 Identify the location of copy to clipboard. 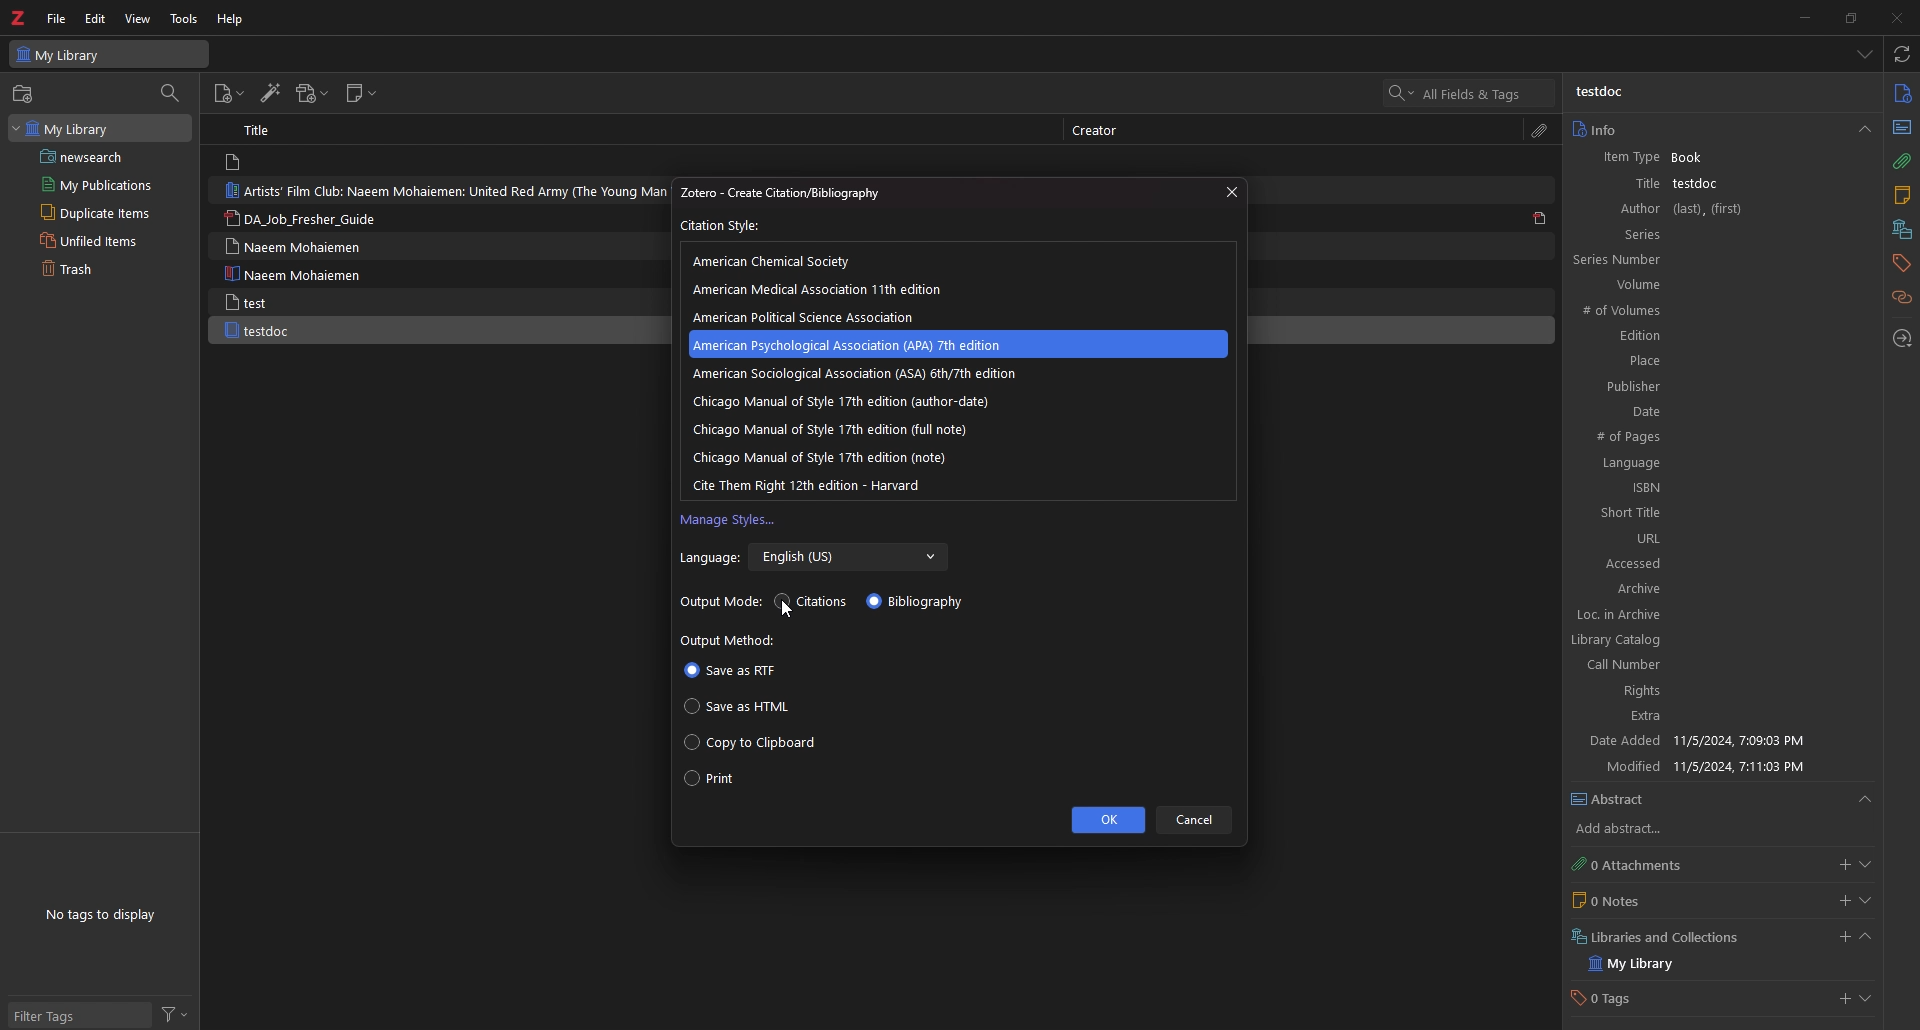
(751, 743).